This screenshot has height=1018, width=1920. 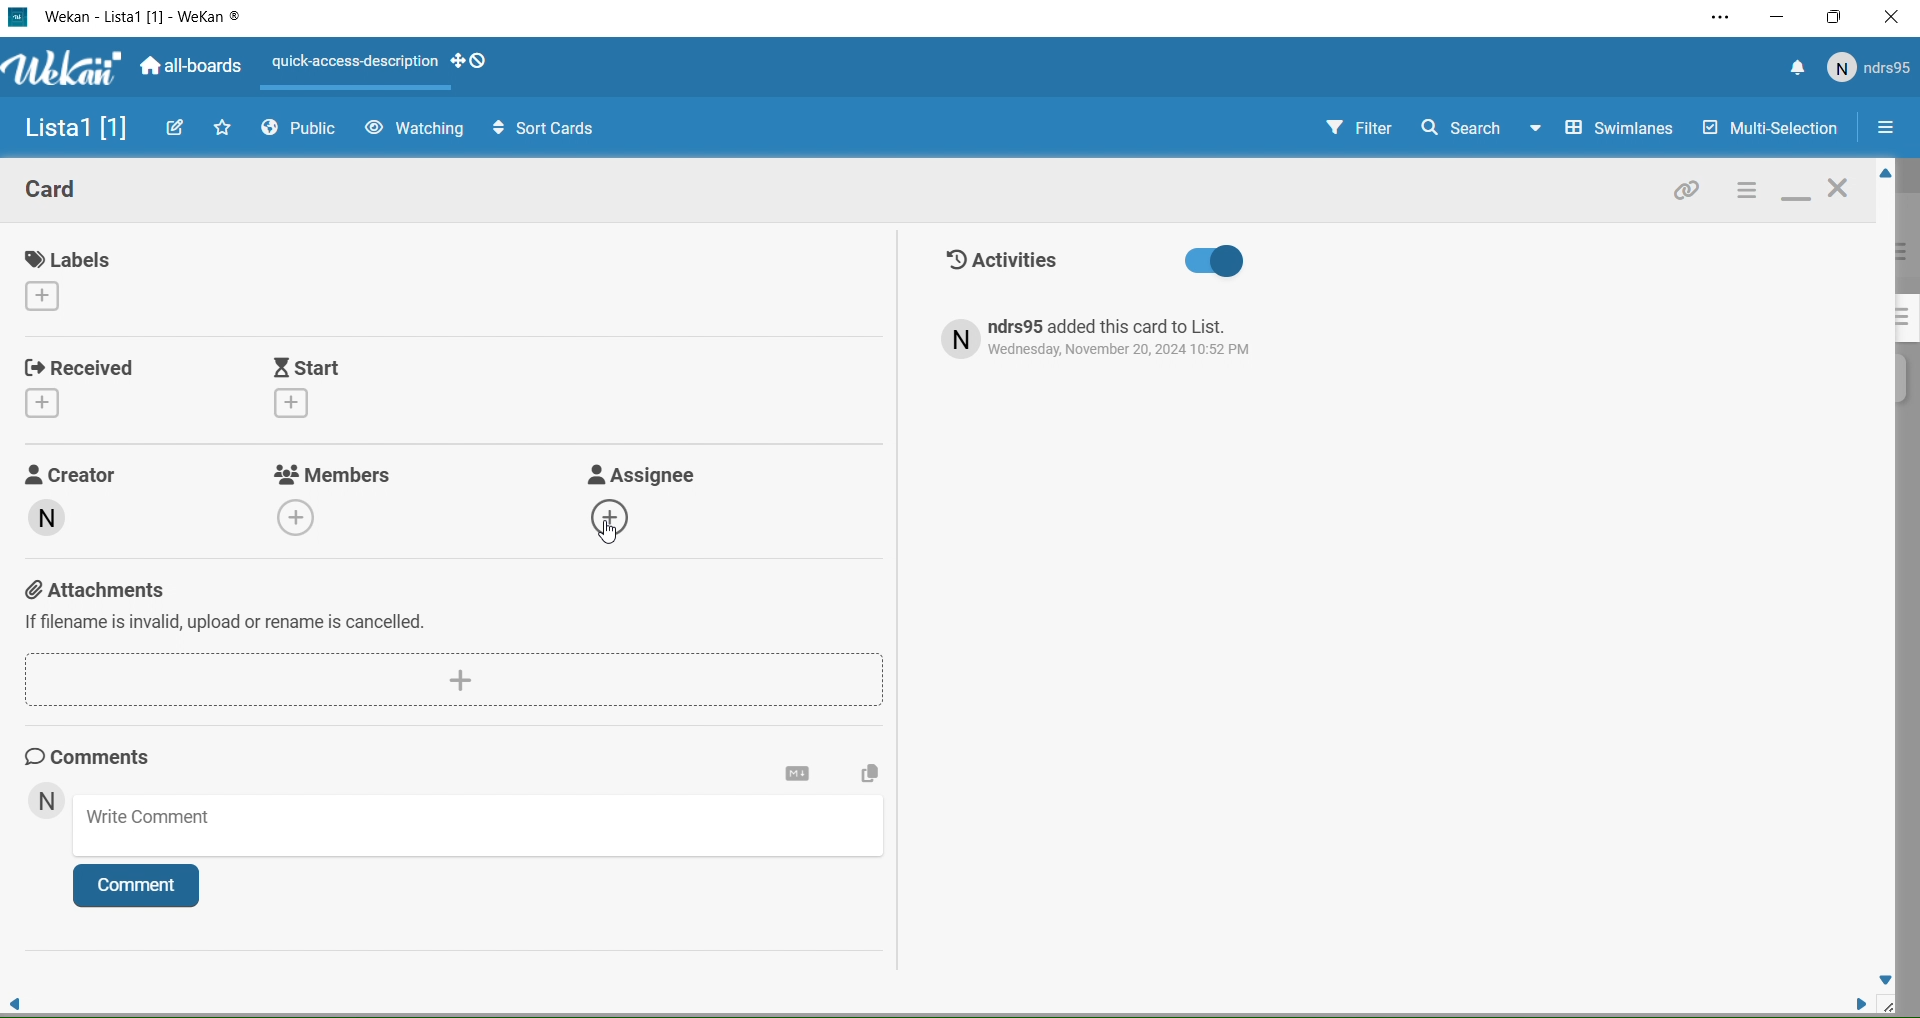 What do you see at coordinates (798, 774) in the screenshot?
I see `settings` at bounding box center [798, 774].